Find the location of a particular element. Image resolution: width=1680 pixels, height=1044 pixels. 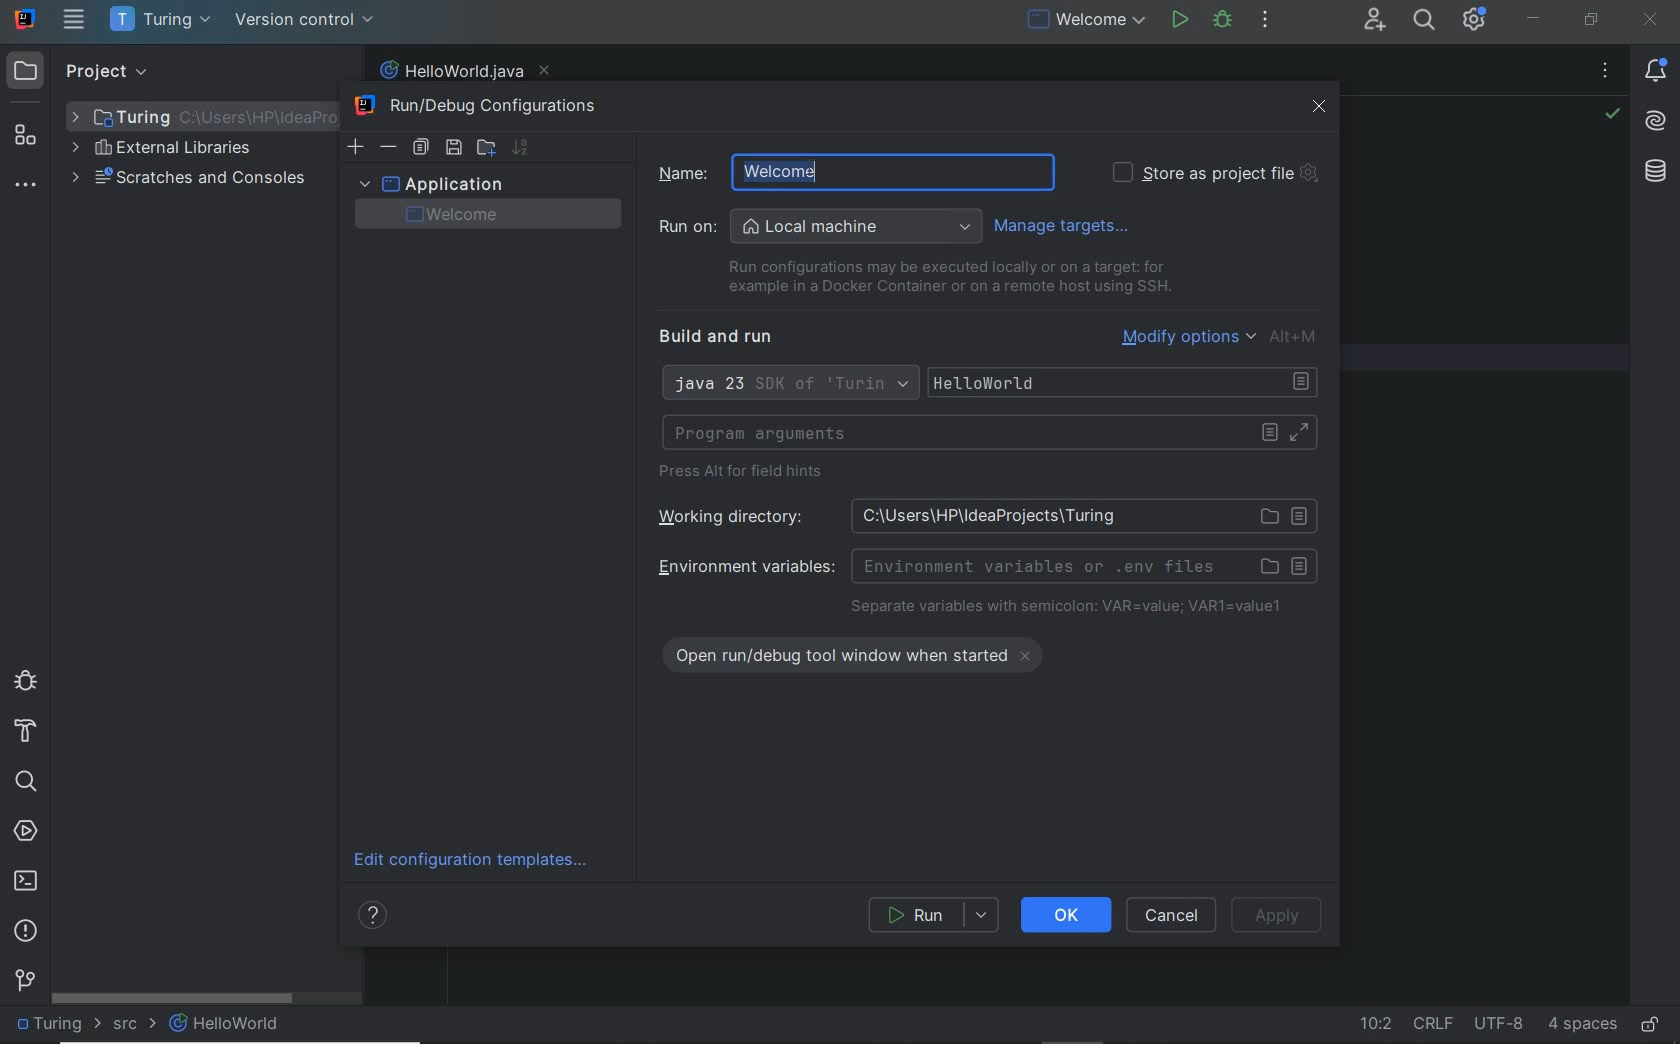

program arguments is located at coordinates (989, 433).